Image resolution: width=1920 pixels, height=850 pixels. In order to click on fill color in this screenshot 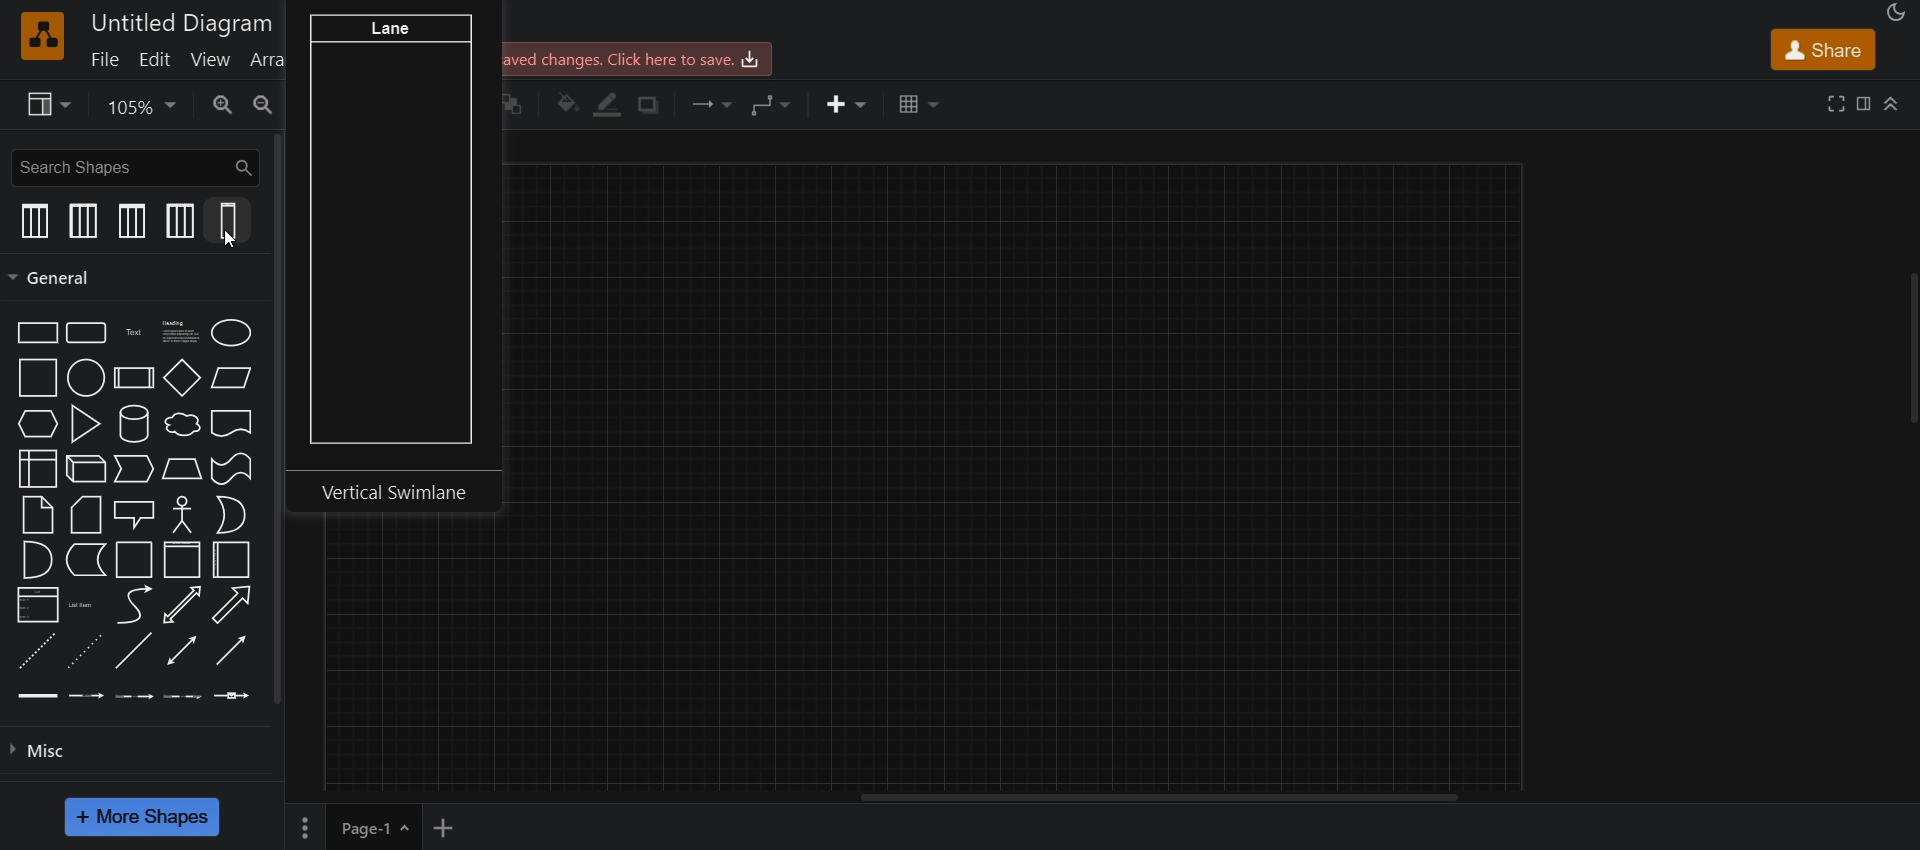, I will do `click(565, 104)`.